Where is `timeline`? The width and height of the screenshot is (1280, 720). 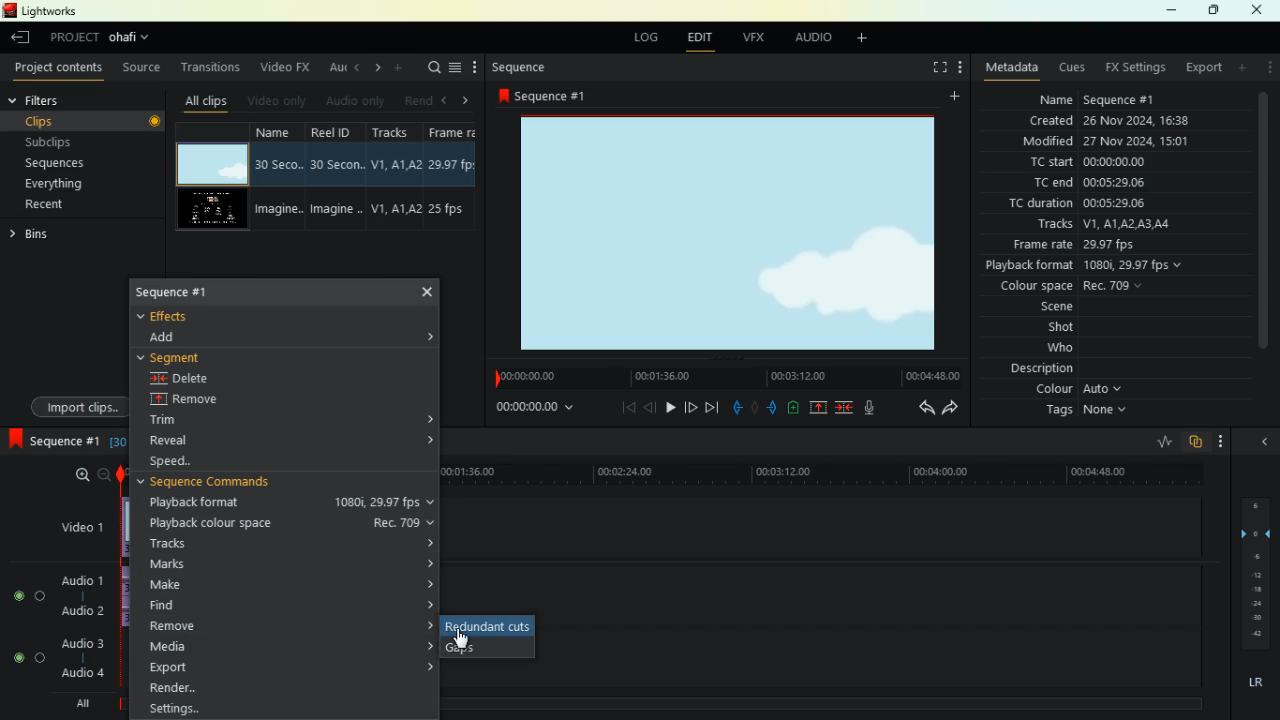
timeline is located at coordinates (816, 702).